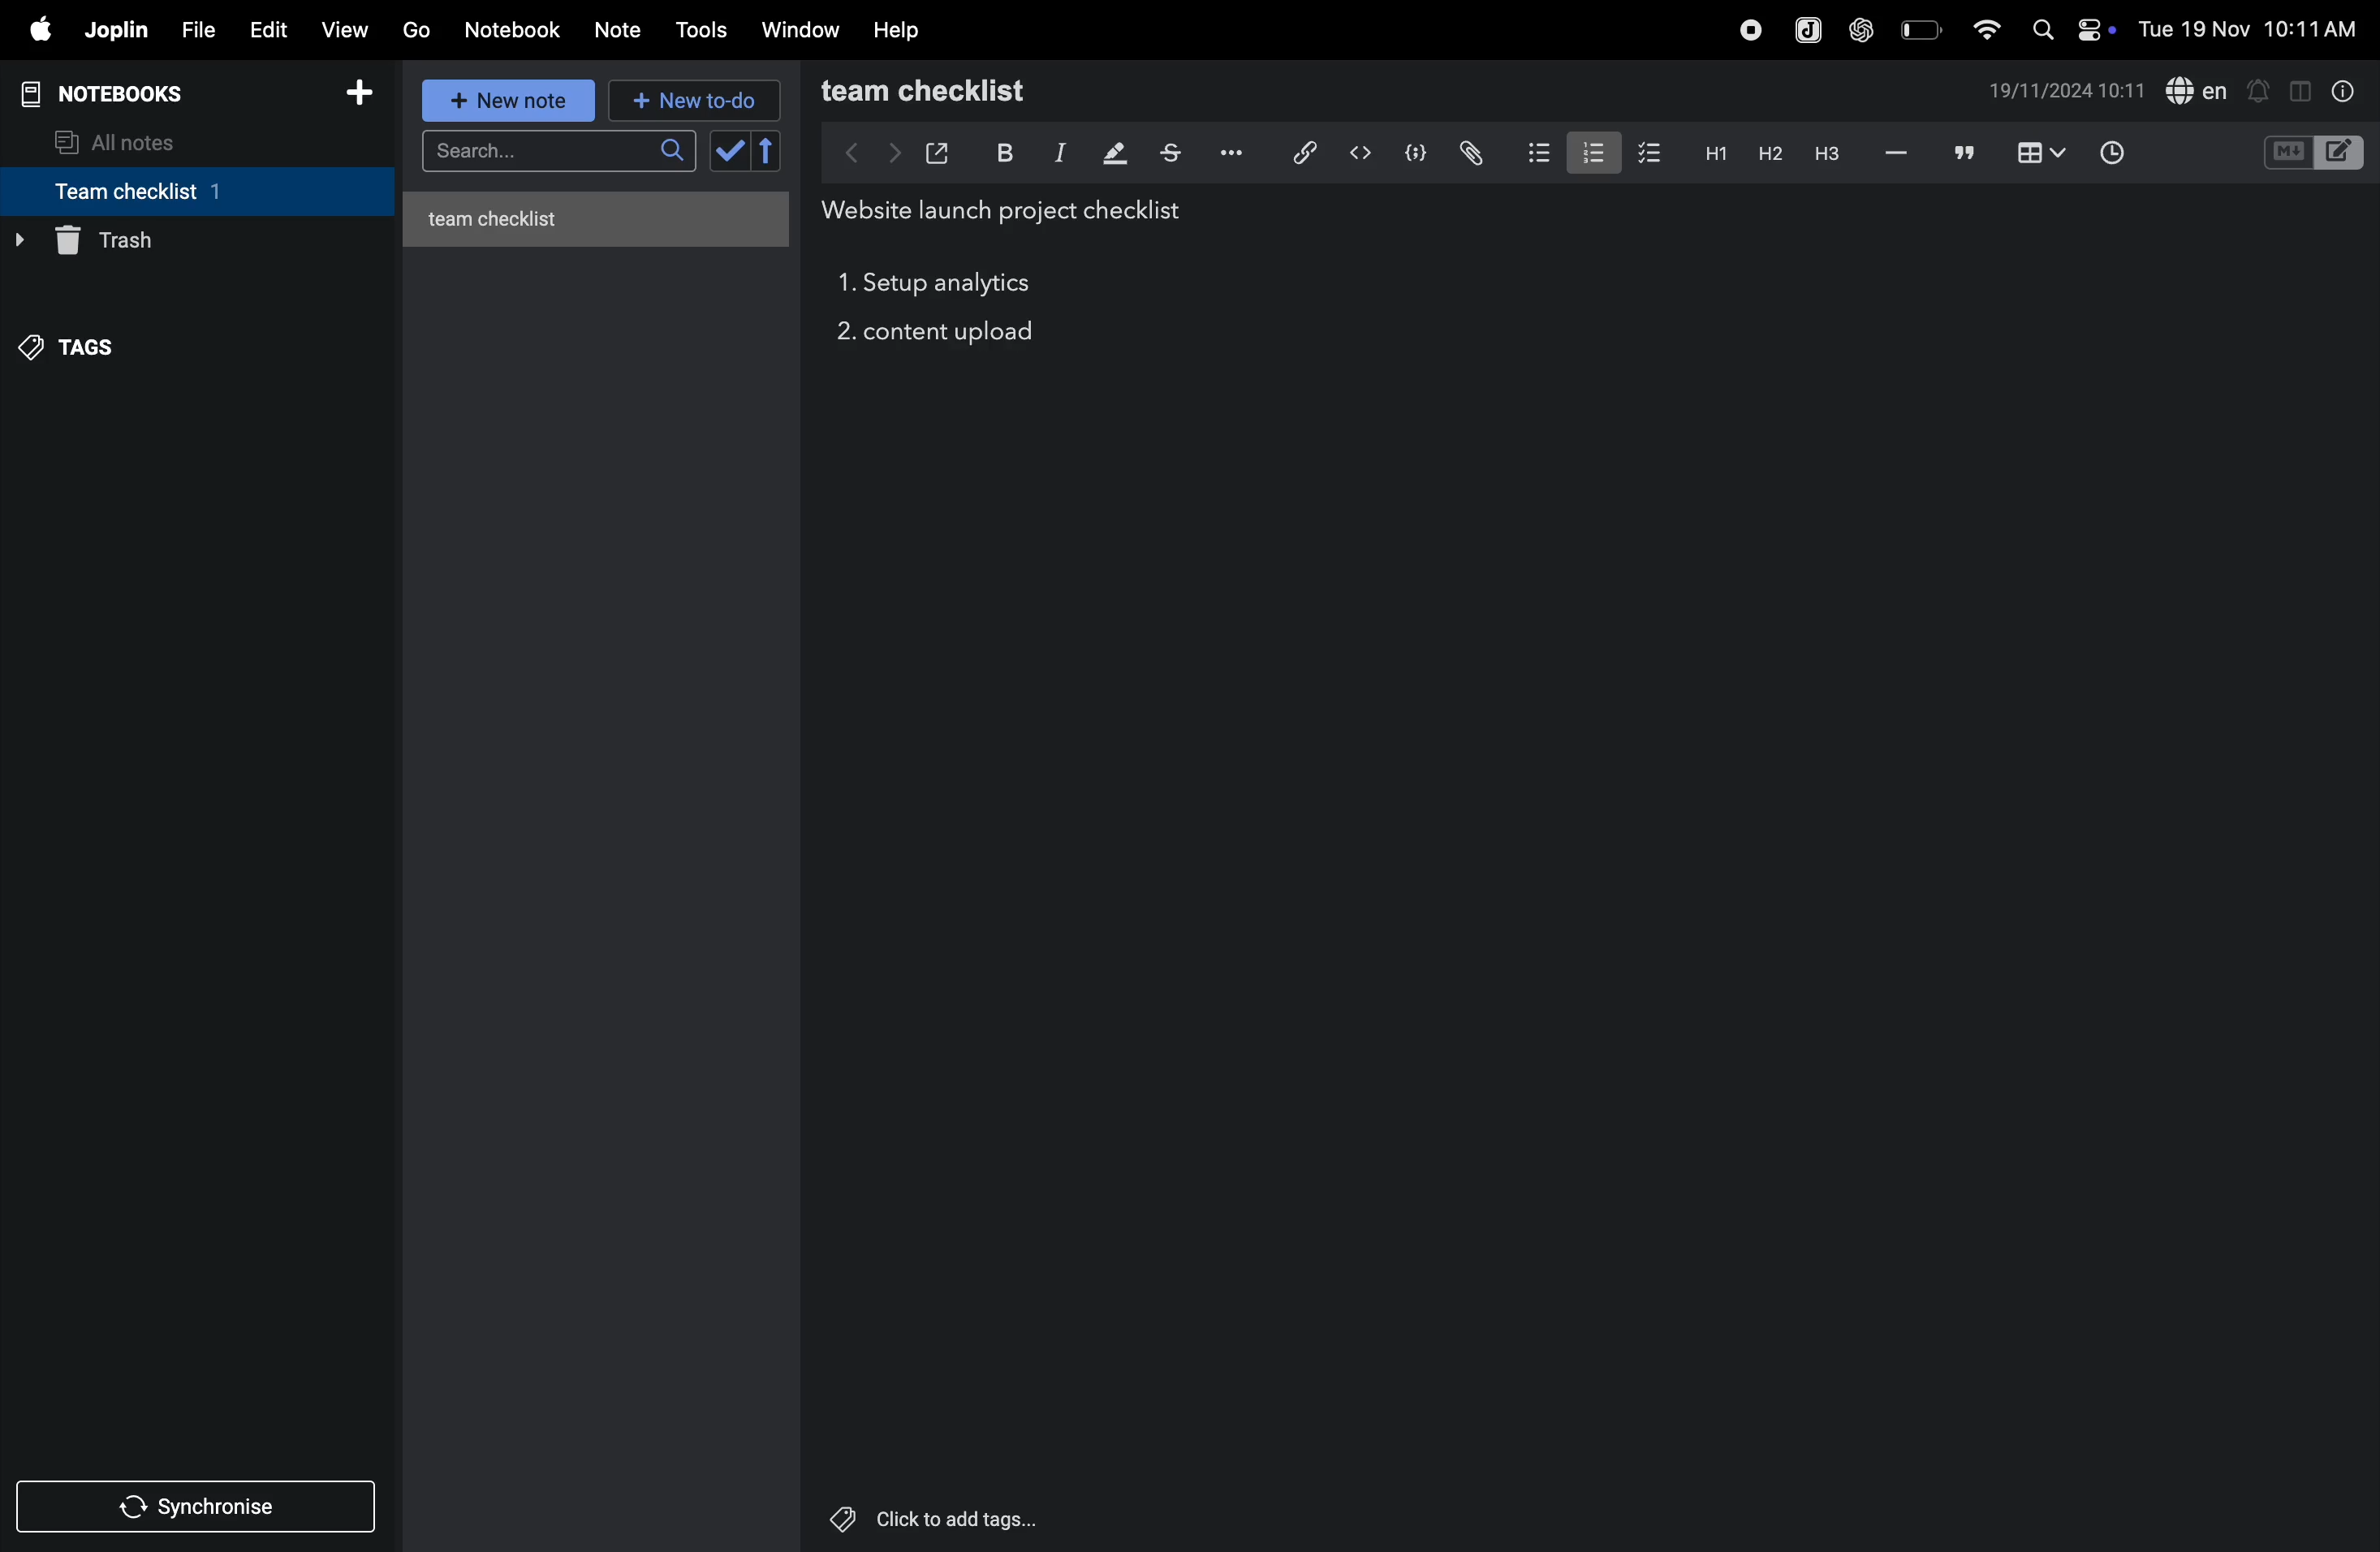 This screenshot has height=1552, width=2380. I want to click on hyperlink, so click(1296, 151).